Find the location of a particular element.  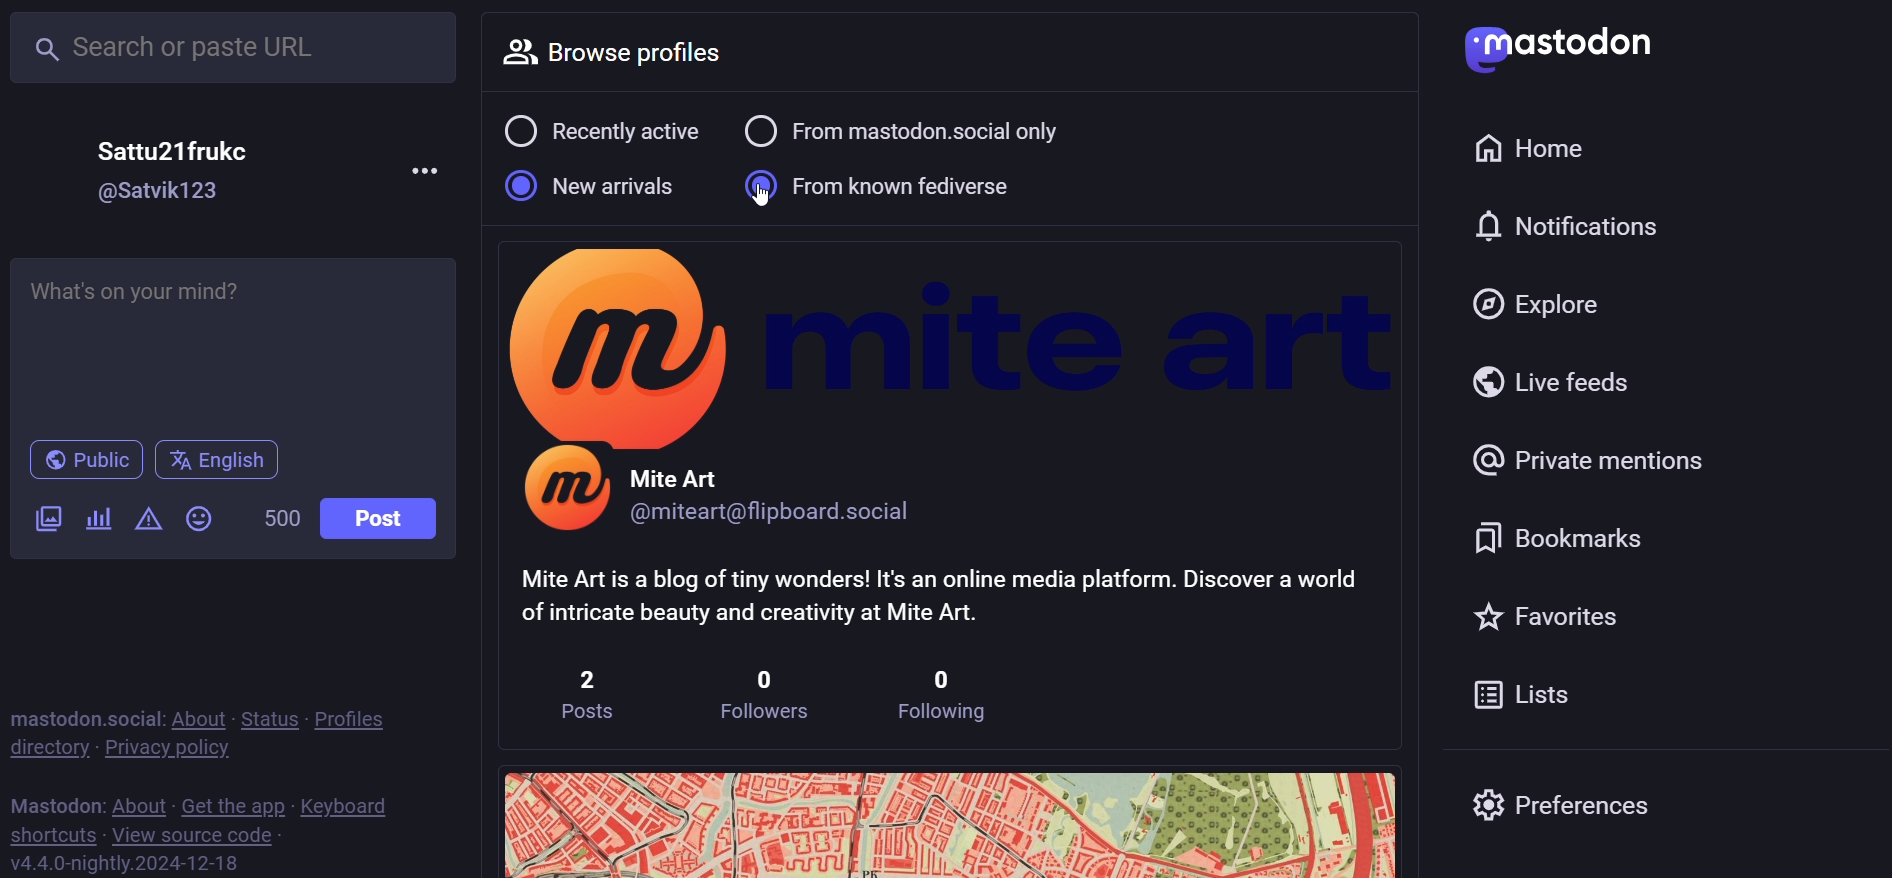

image/video is located at coordinates (46, 517).